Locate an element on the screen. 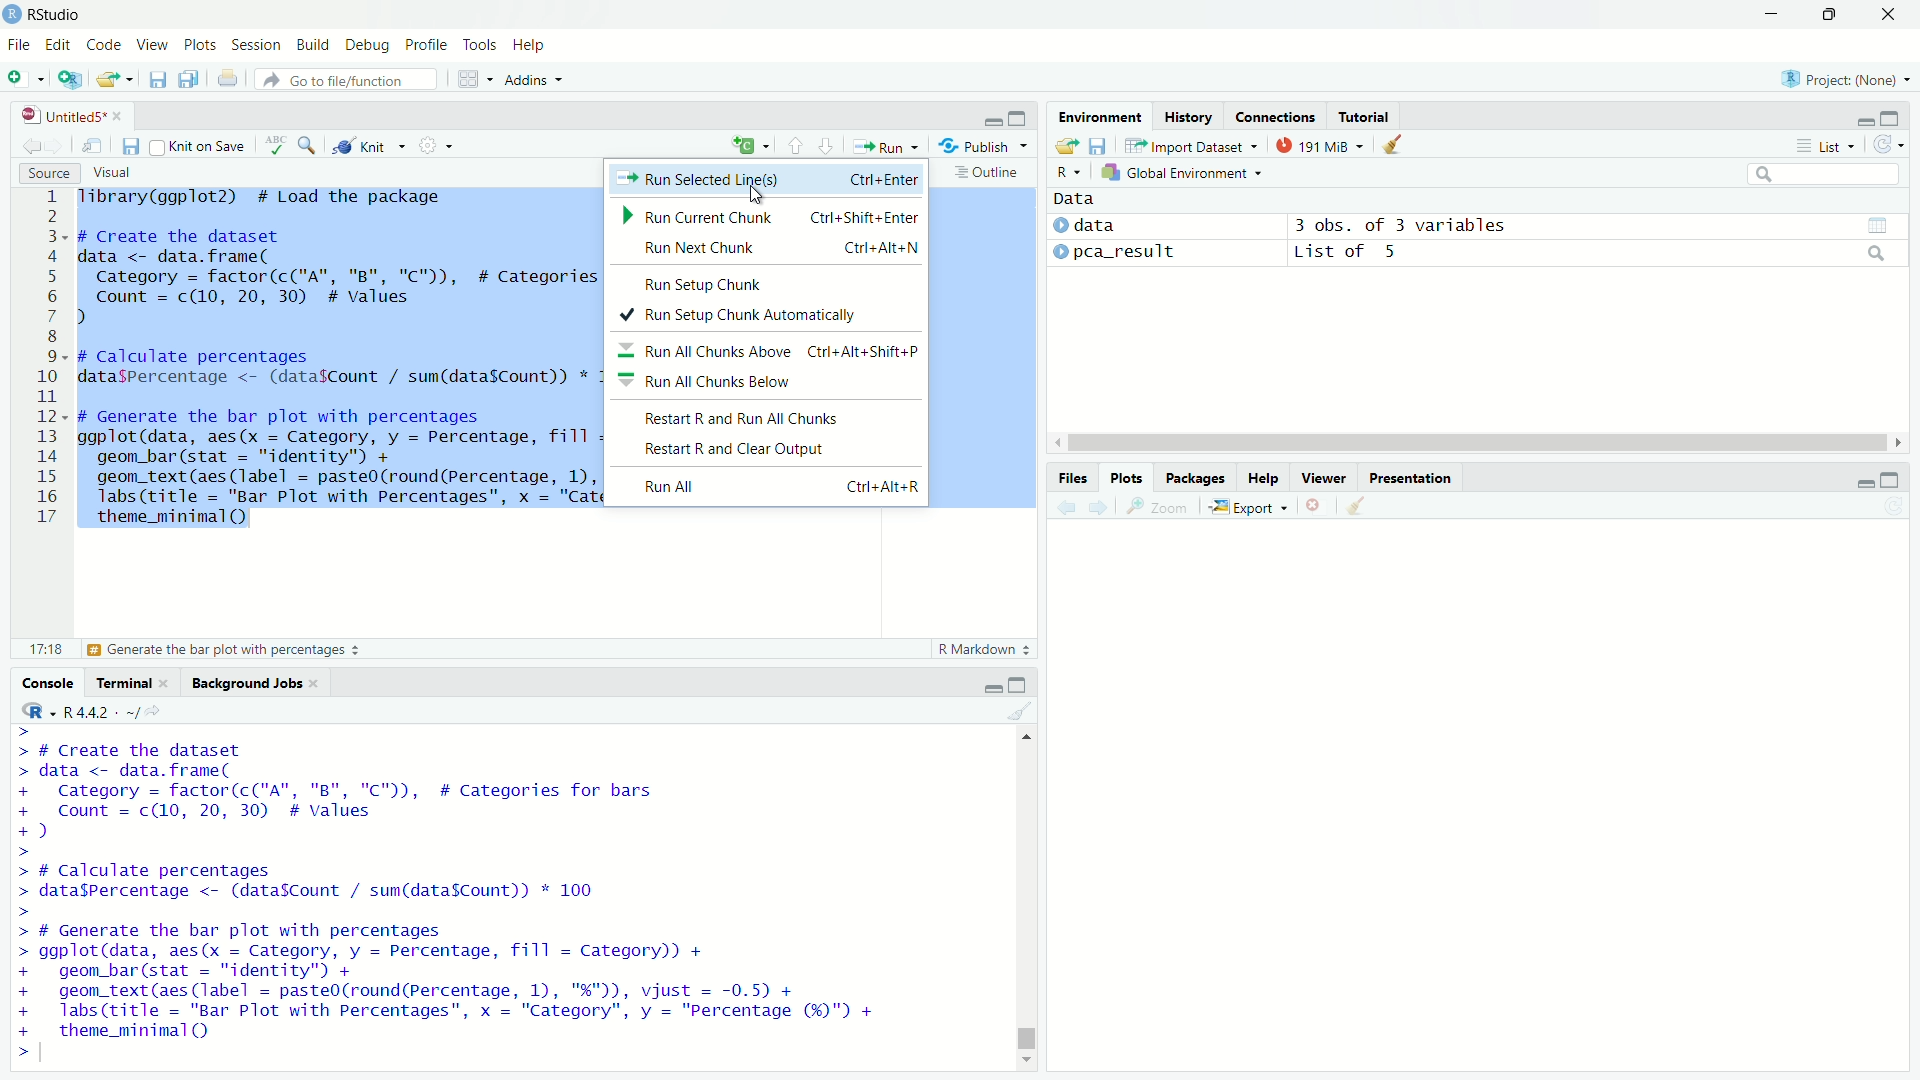  history is located at coordinates (1188, 117).